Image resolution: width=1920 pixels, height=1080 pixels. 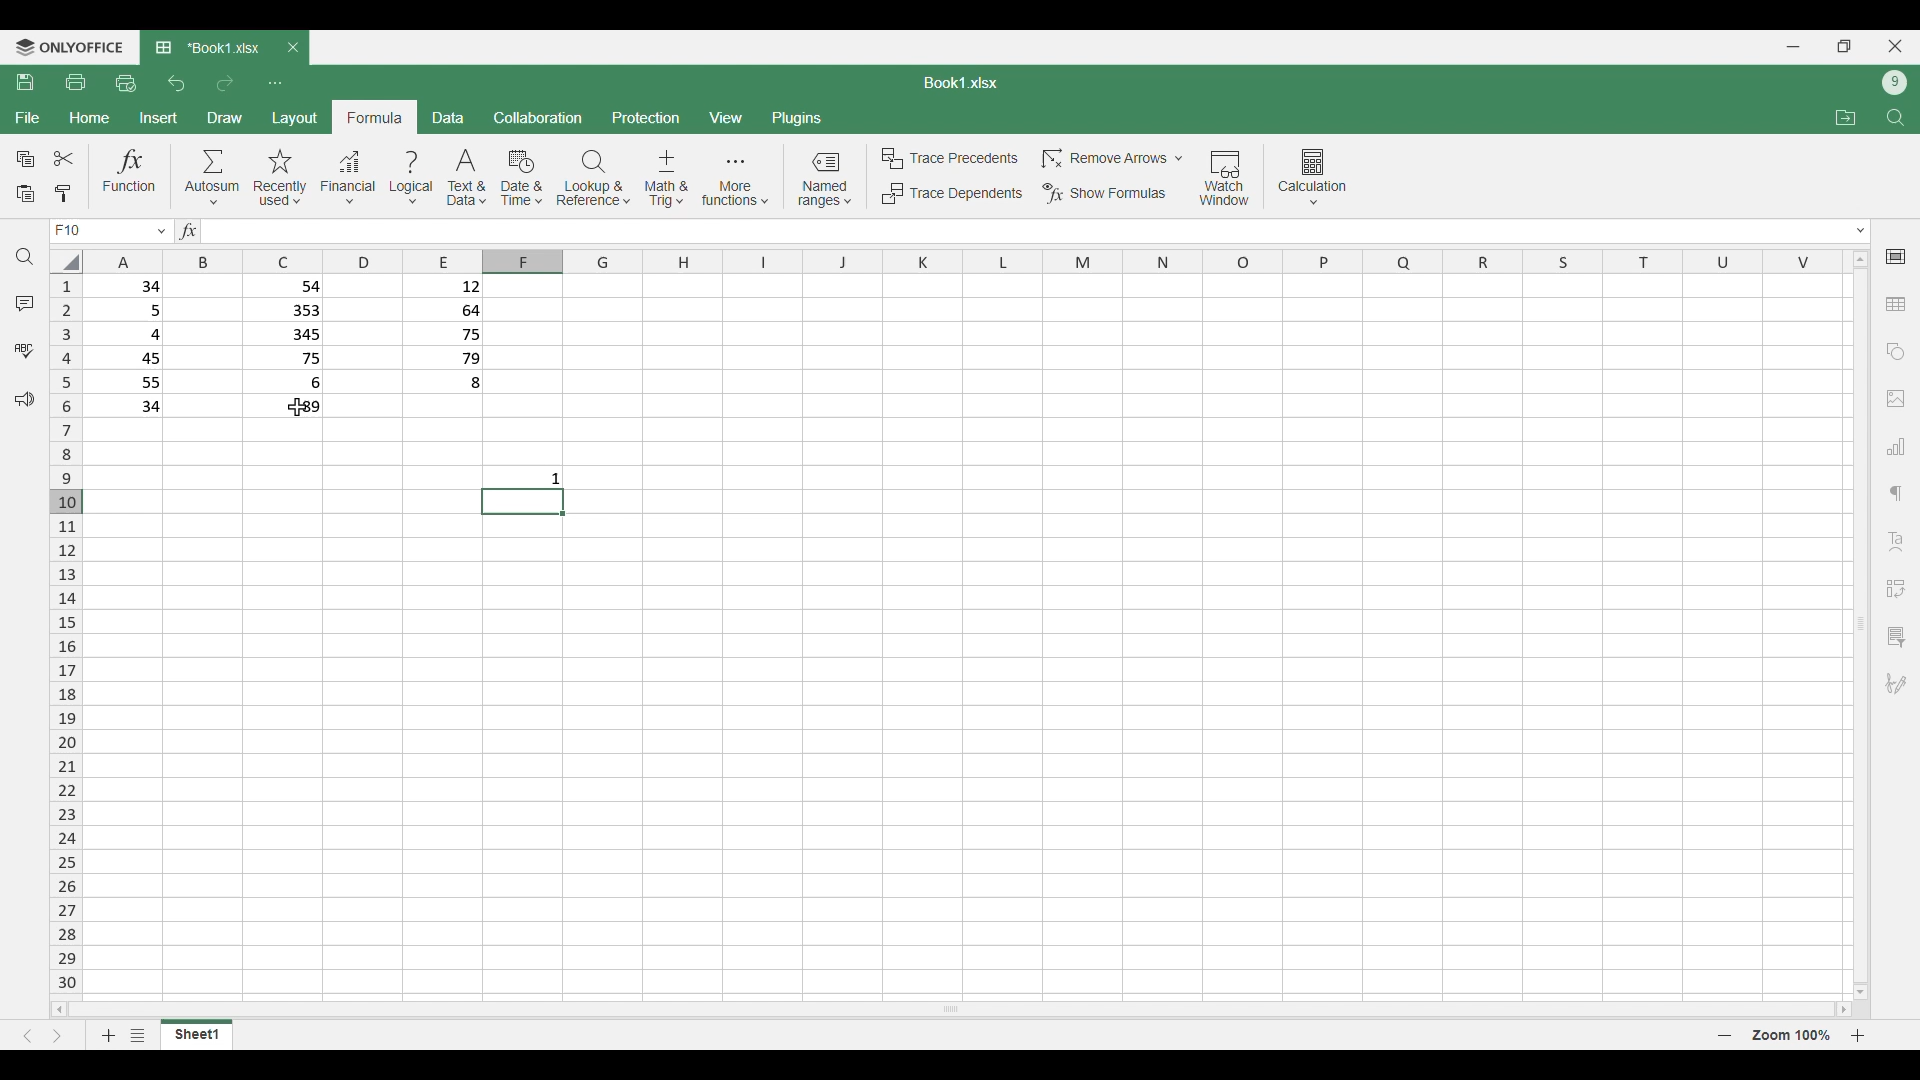 I want to click on Financial, so click(x=348, y=179).